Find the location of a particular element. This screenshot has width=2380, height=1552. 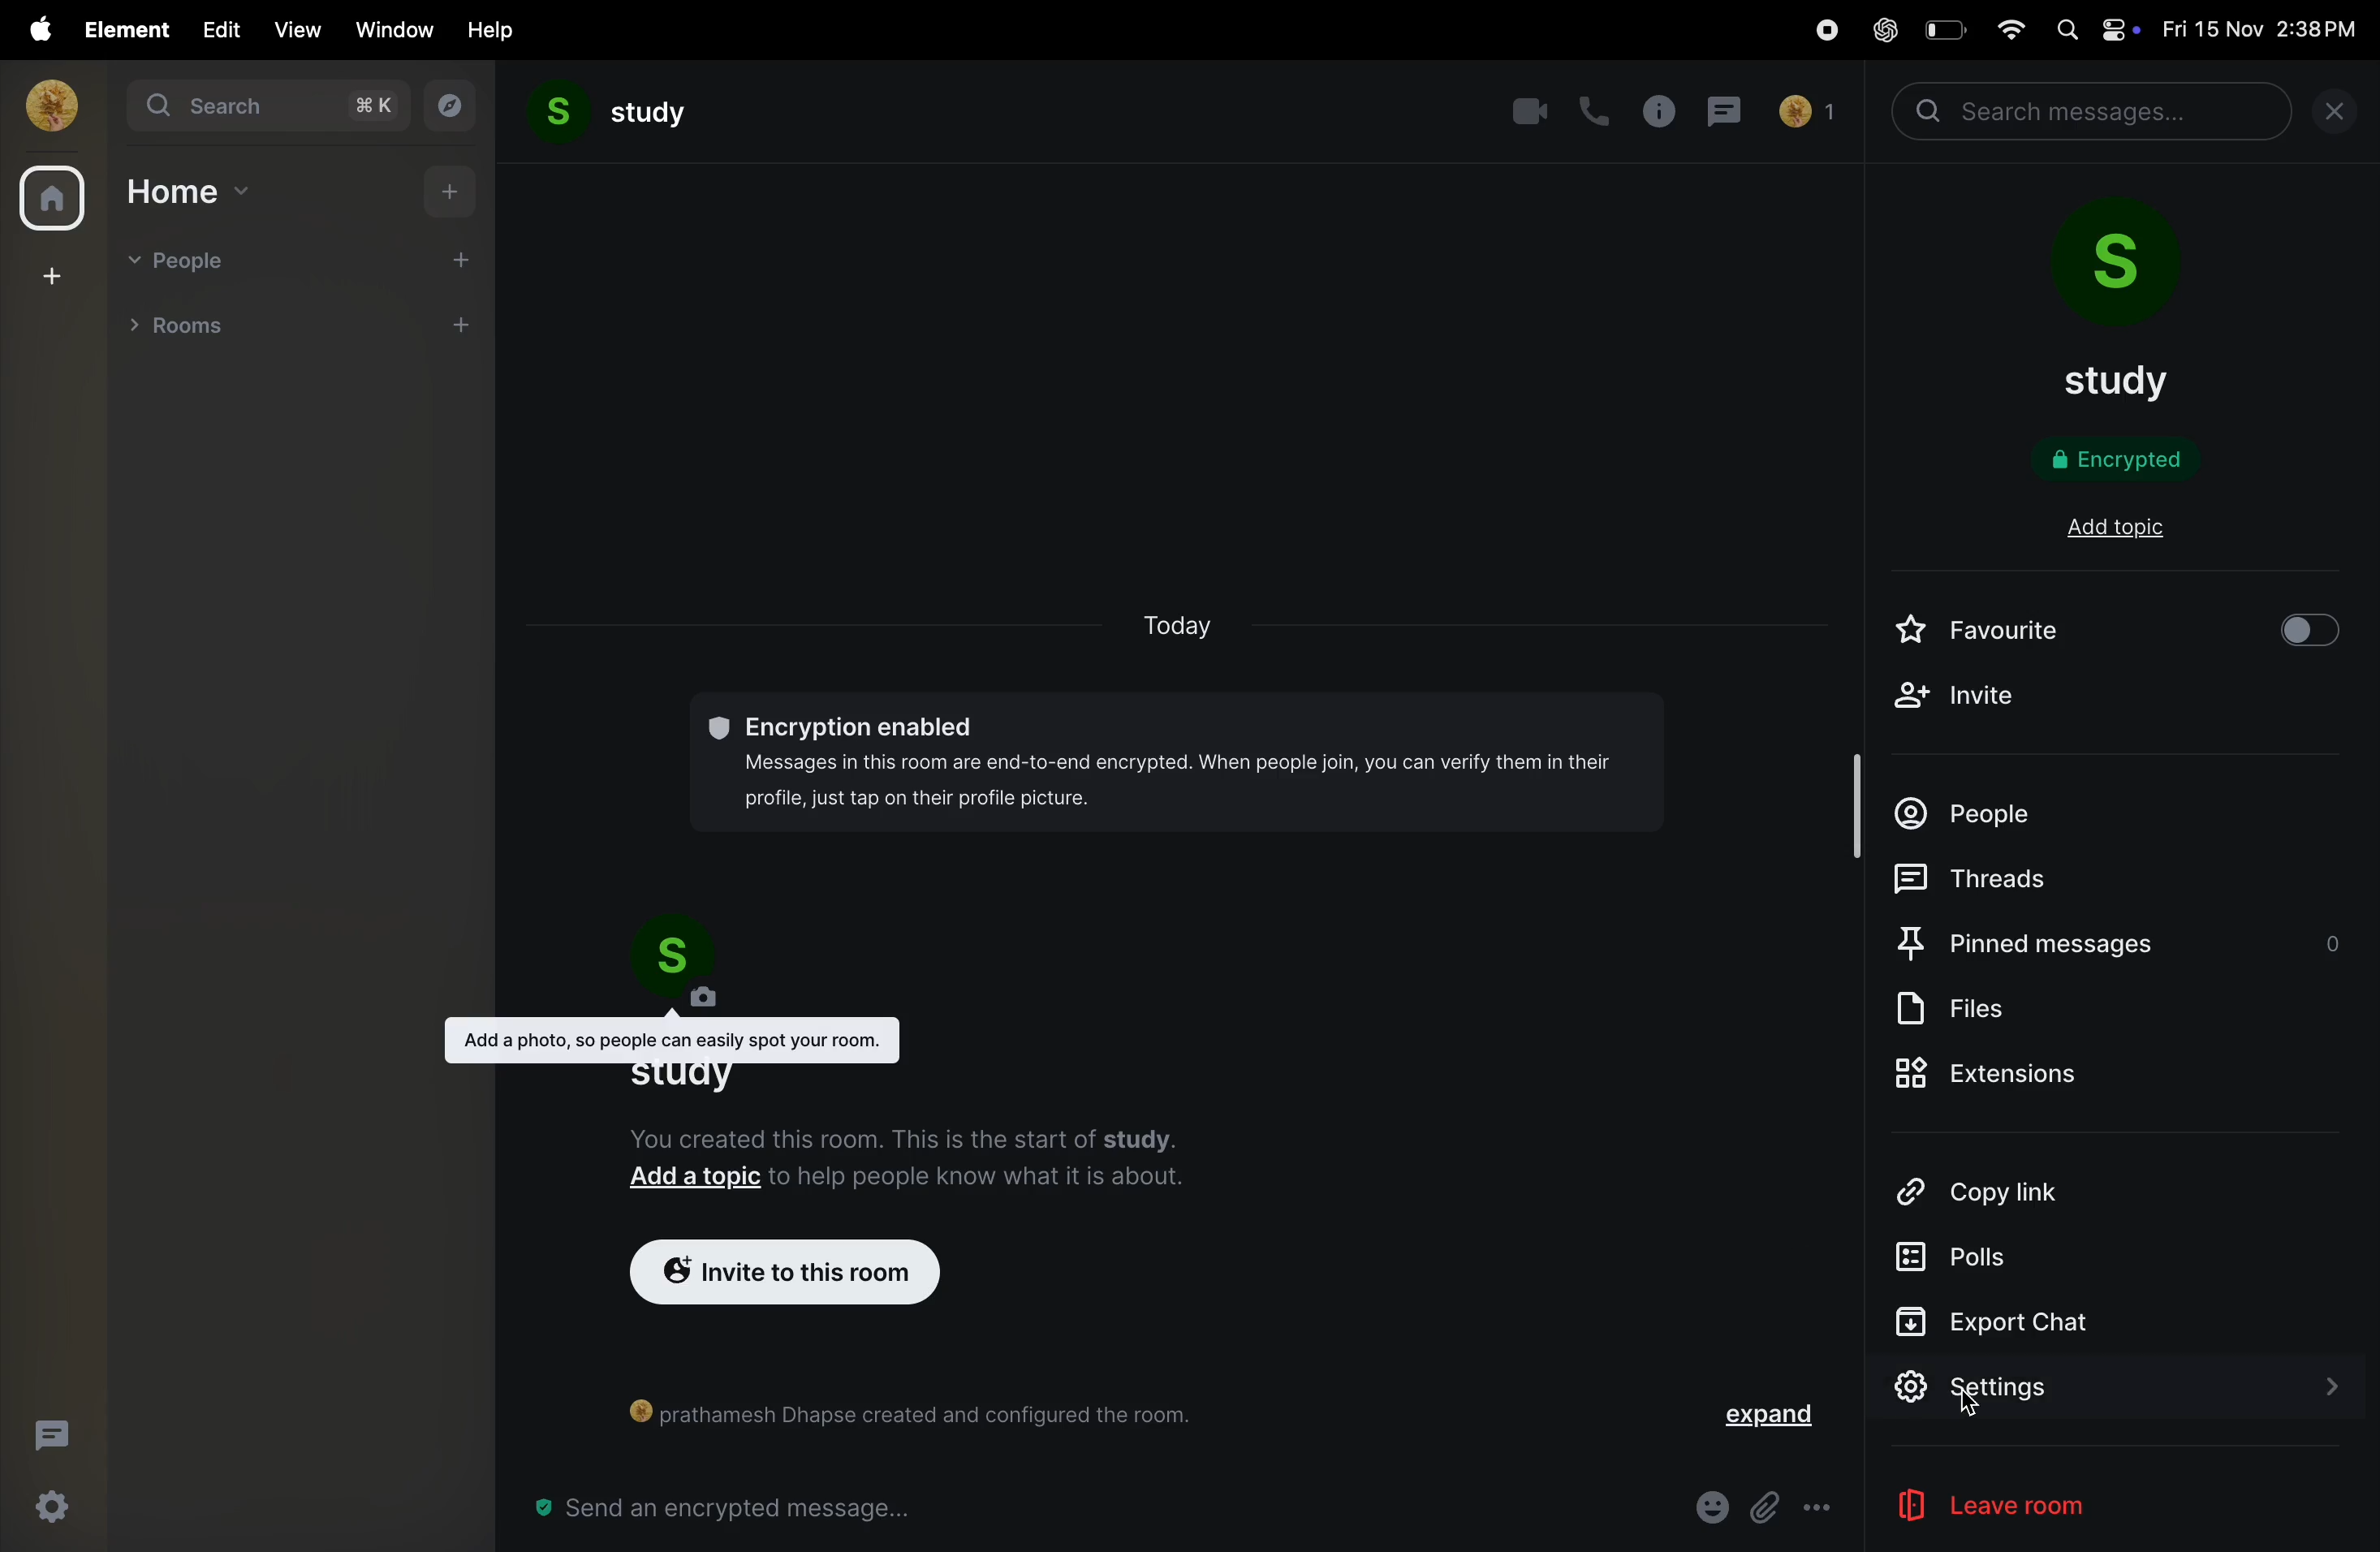

battery is located at coordinates (1942, 29).